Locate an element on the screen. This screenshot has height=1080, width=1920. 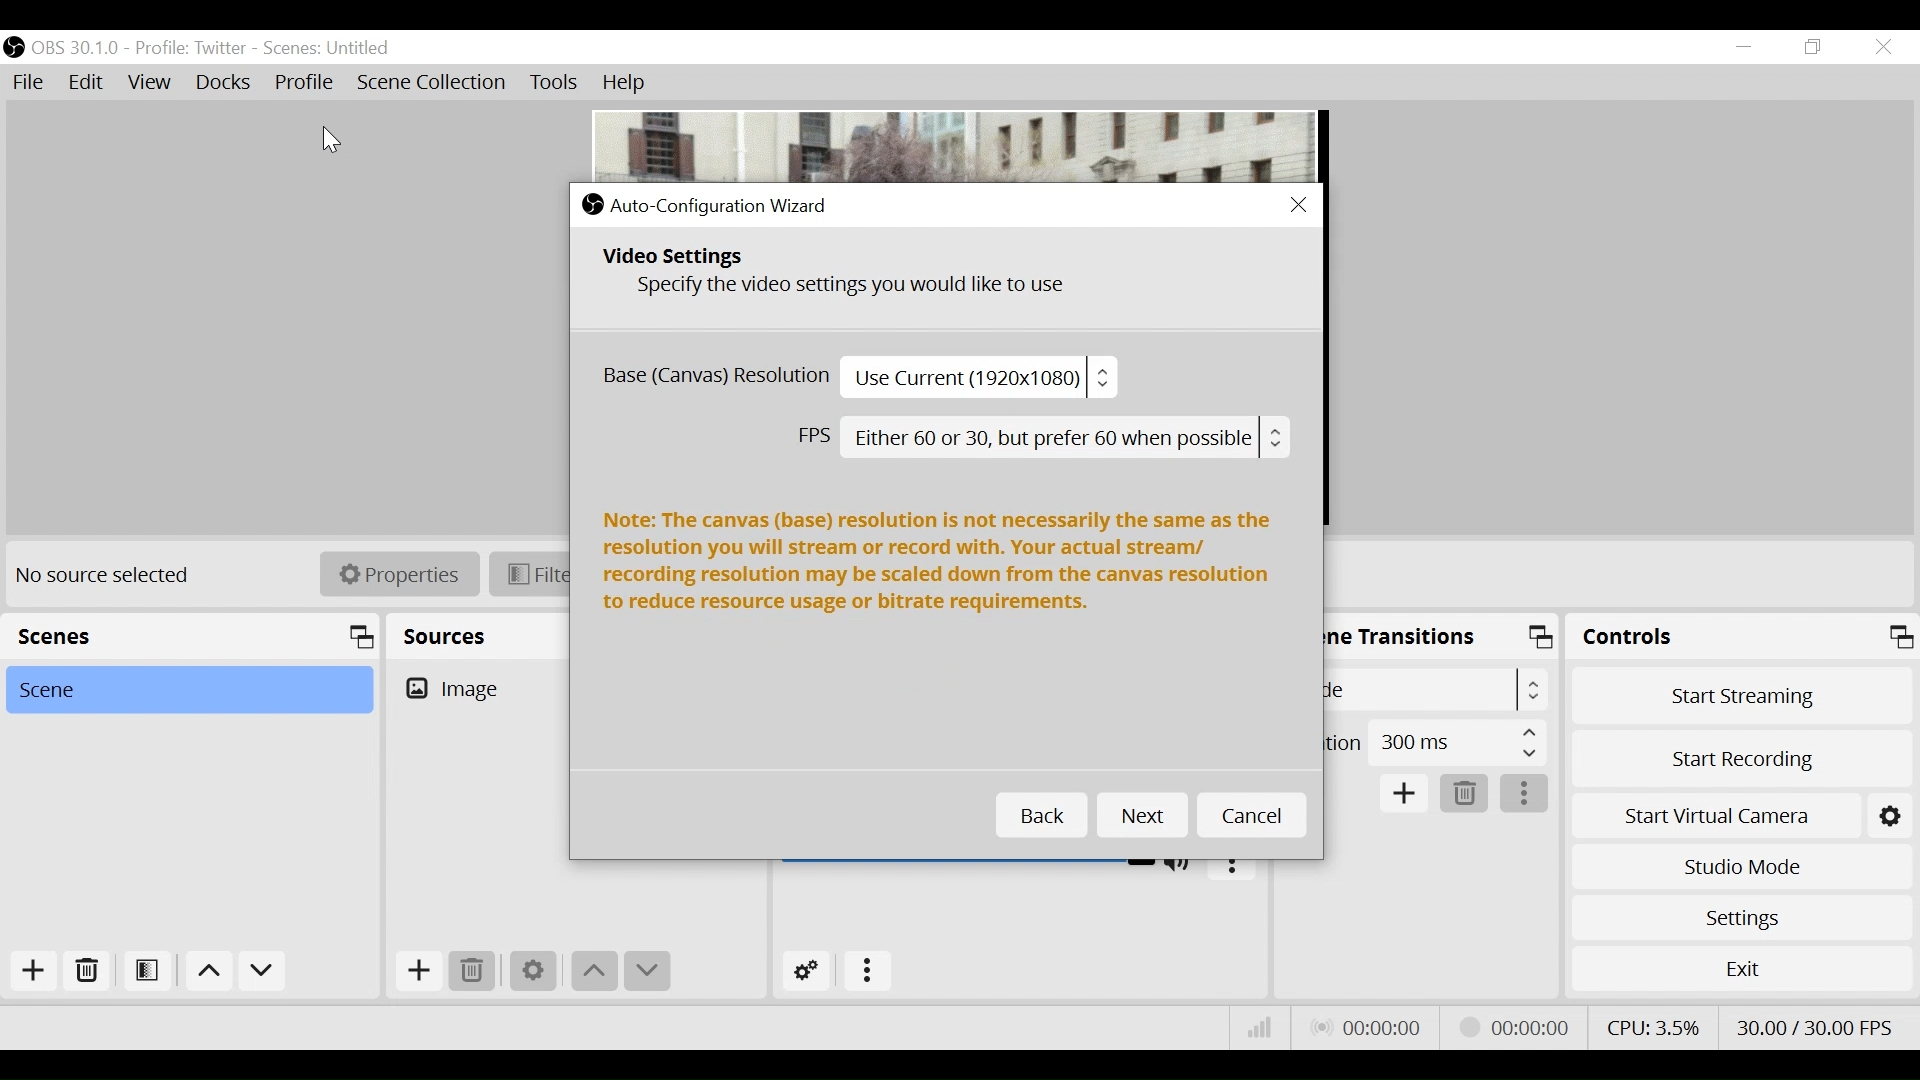
View is located at coordinates (152, 83).